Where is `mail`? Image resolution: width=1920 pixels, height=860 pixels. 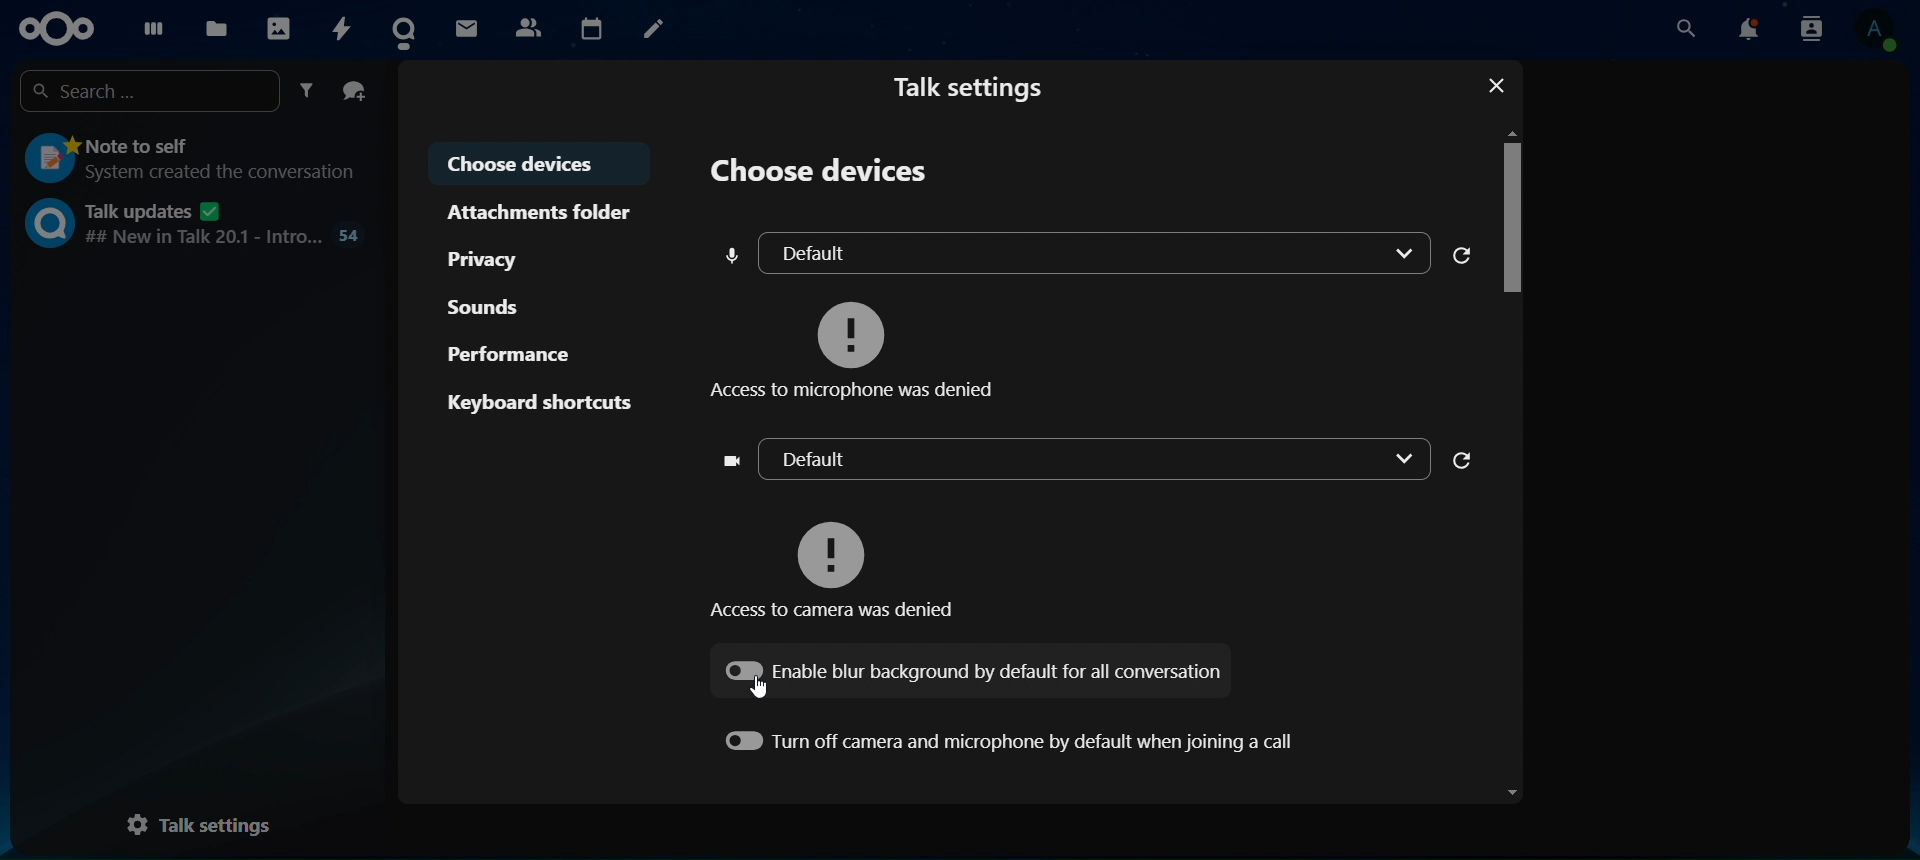 mail is located at coordinates (464, 26).